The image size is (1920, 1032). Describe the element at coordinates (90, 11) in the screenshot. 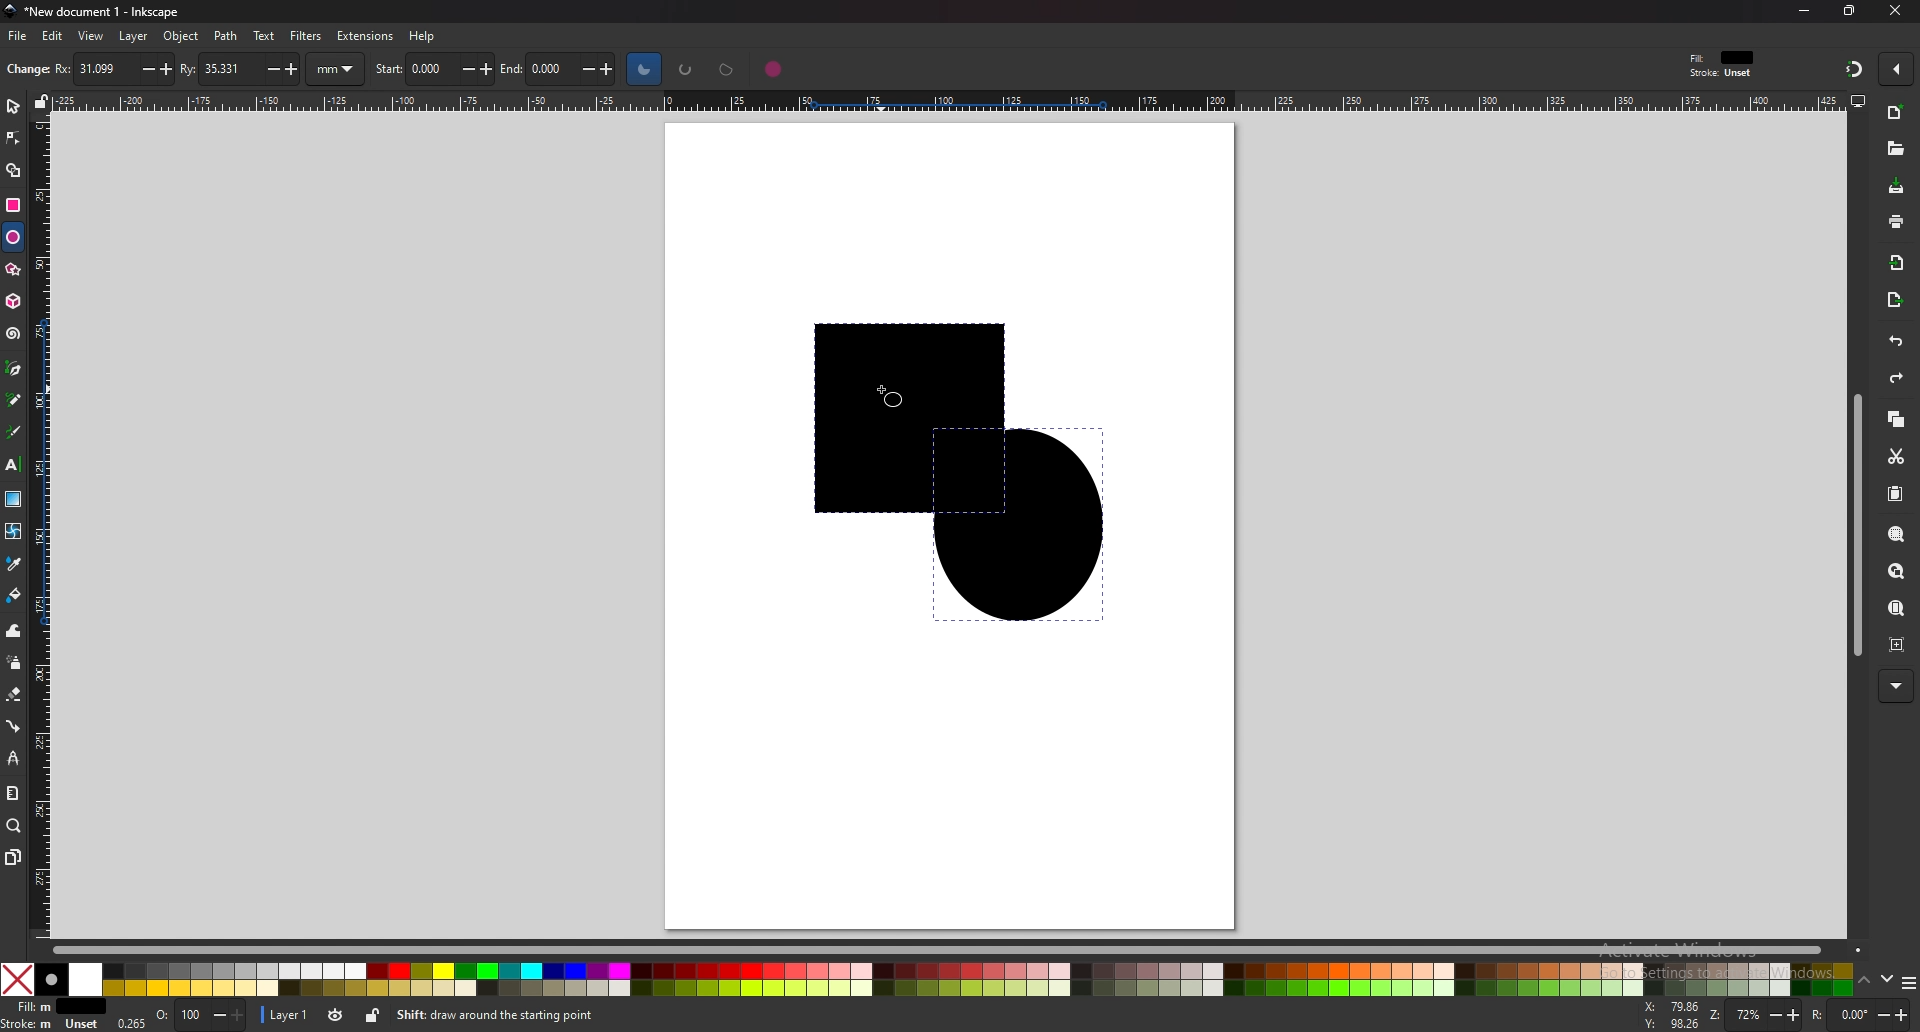

I see `title` at that location.